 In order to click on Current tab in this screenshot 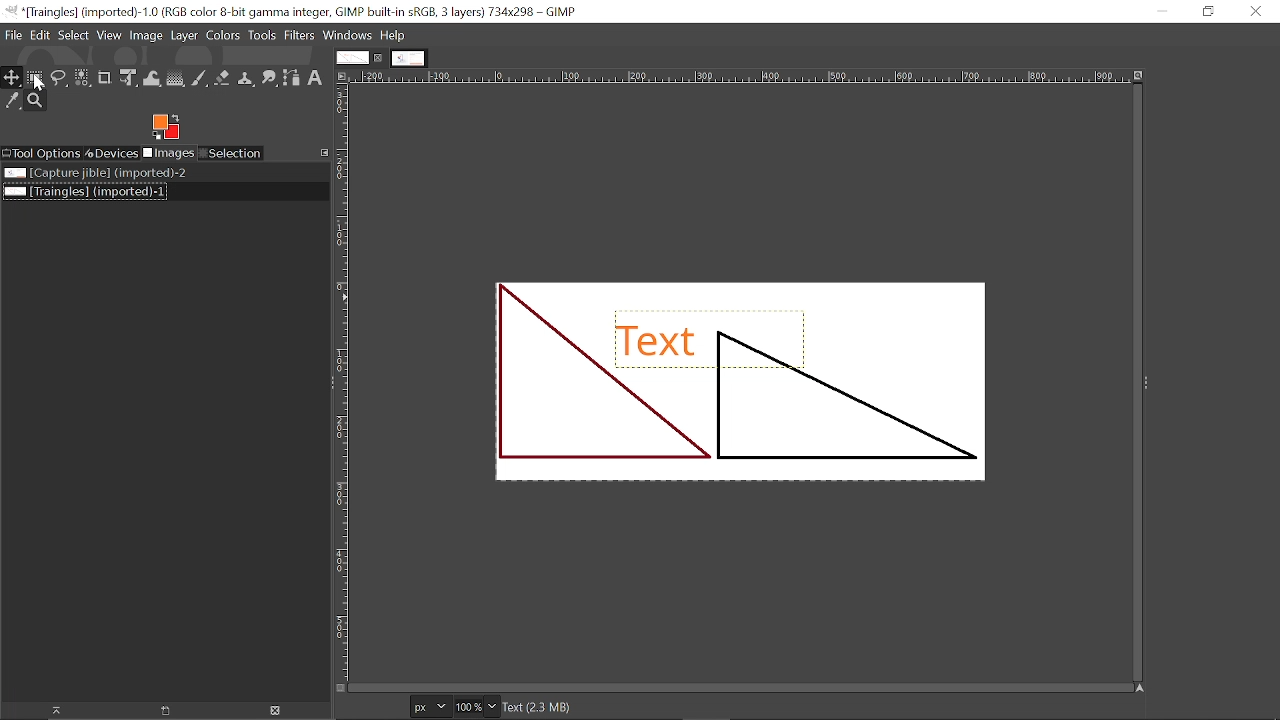, I will do `click(351, 58)`.